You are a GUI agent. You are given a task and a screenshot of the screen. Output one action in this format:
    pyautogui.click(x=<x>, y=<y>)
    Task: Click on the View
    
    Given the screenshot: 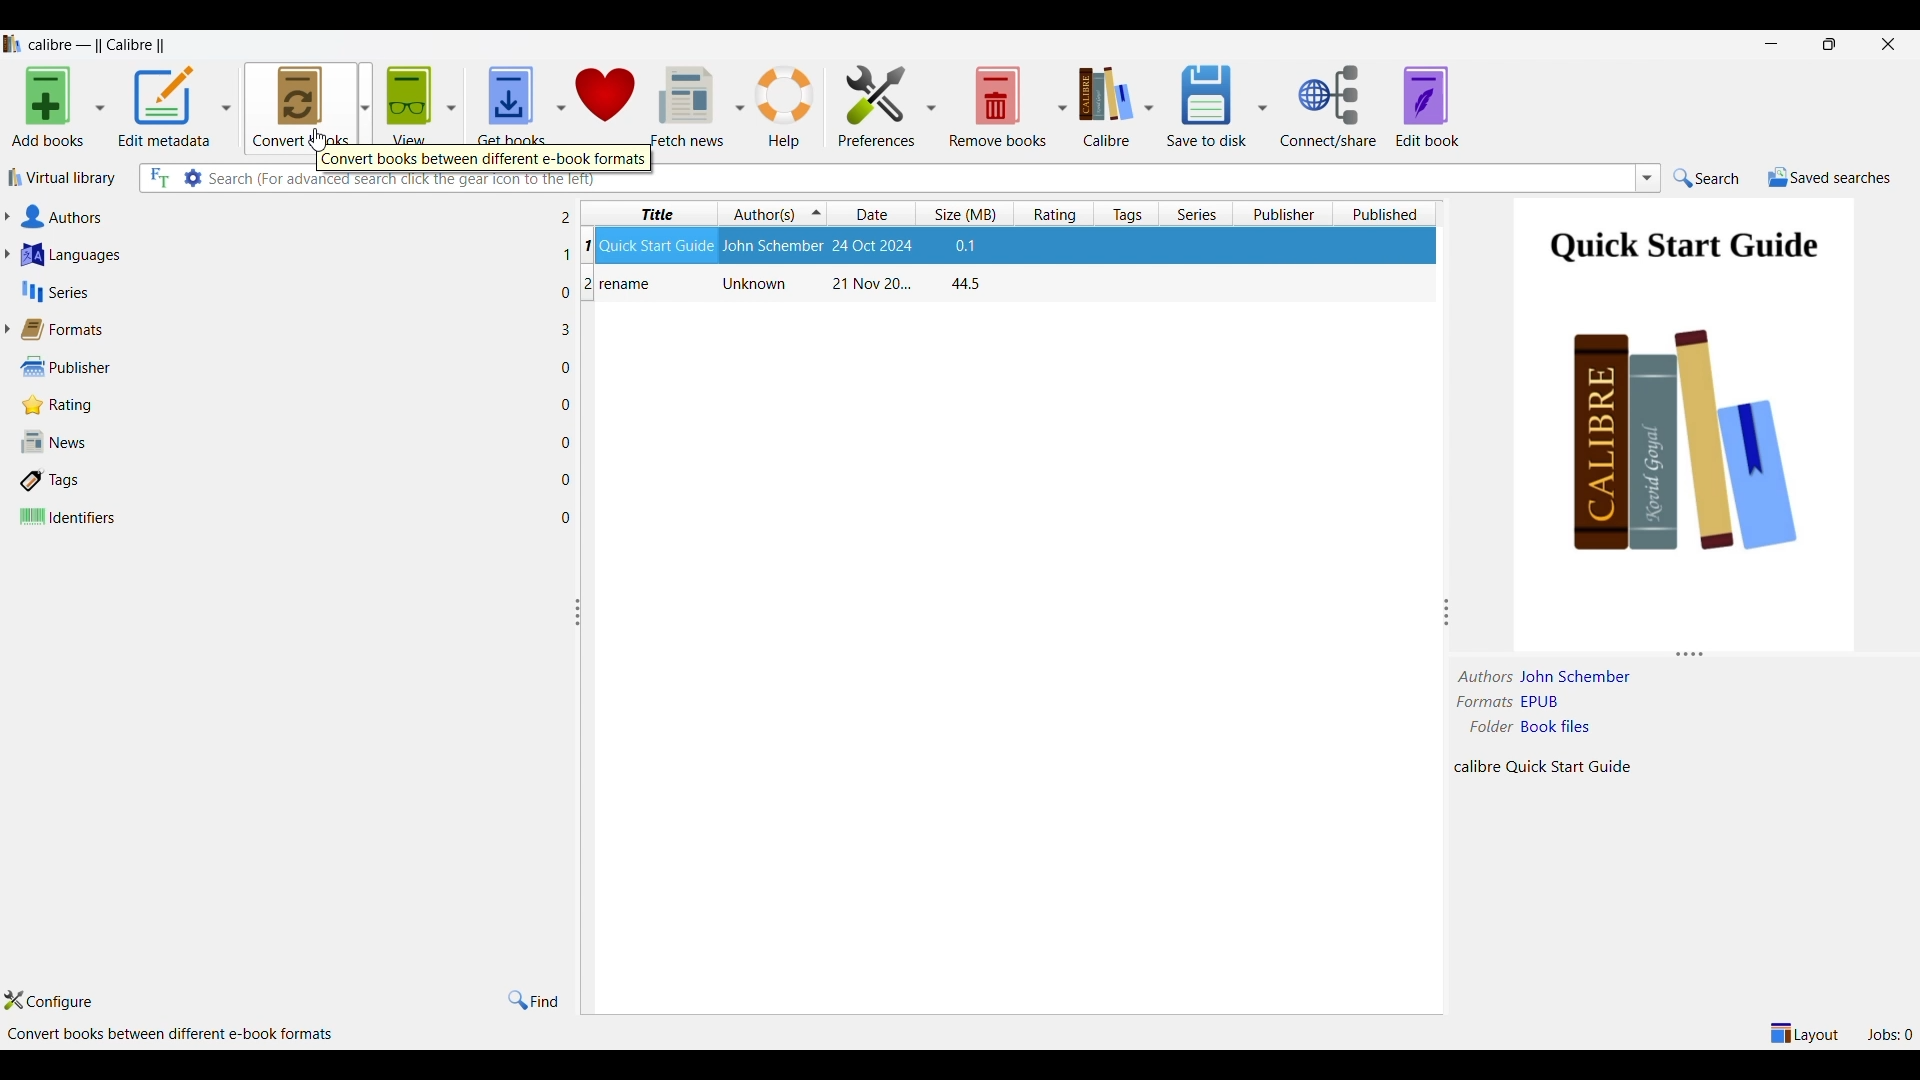 What is the action you would take?
    pyautogui.click(x=409, y=105)
    